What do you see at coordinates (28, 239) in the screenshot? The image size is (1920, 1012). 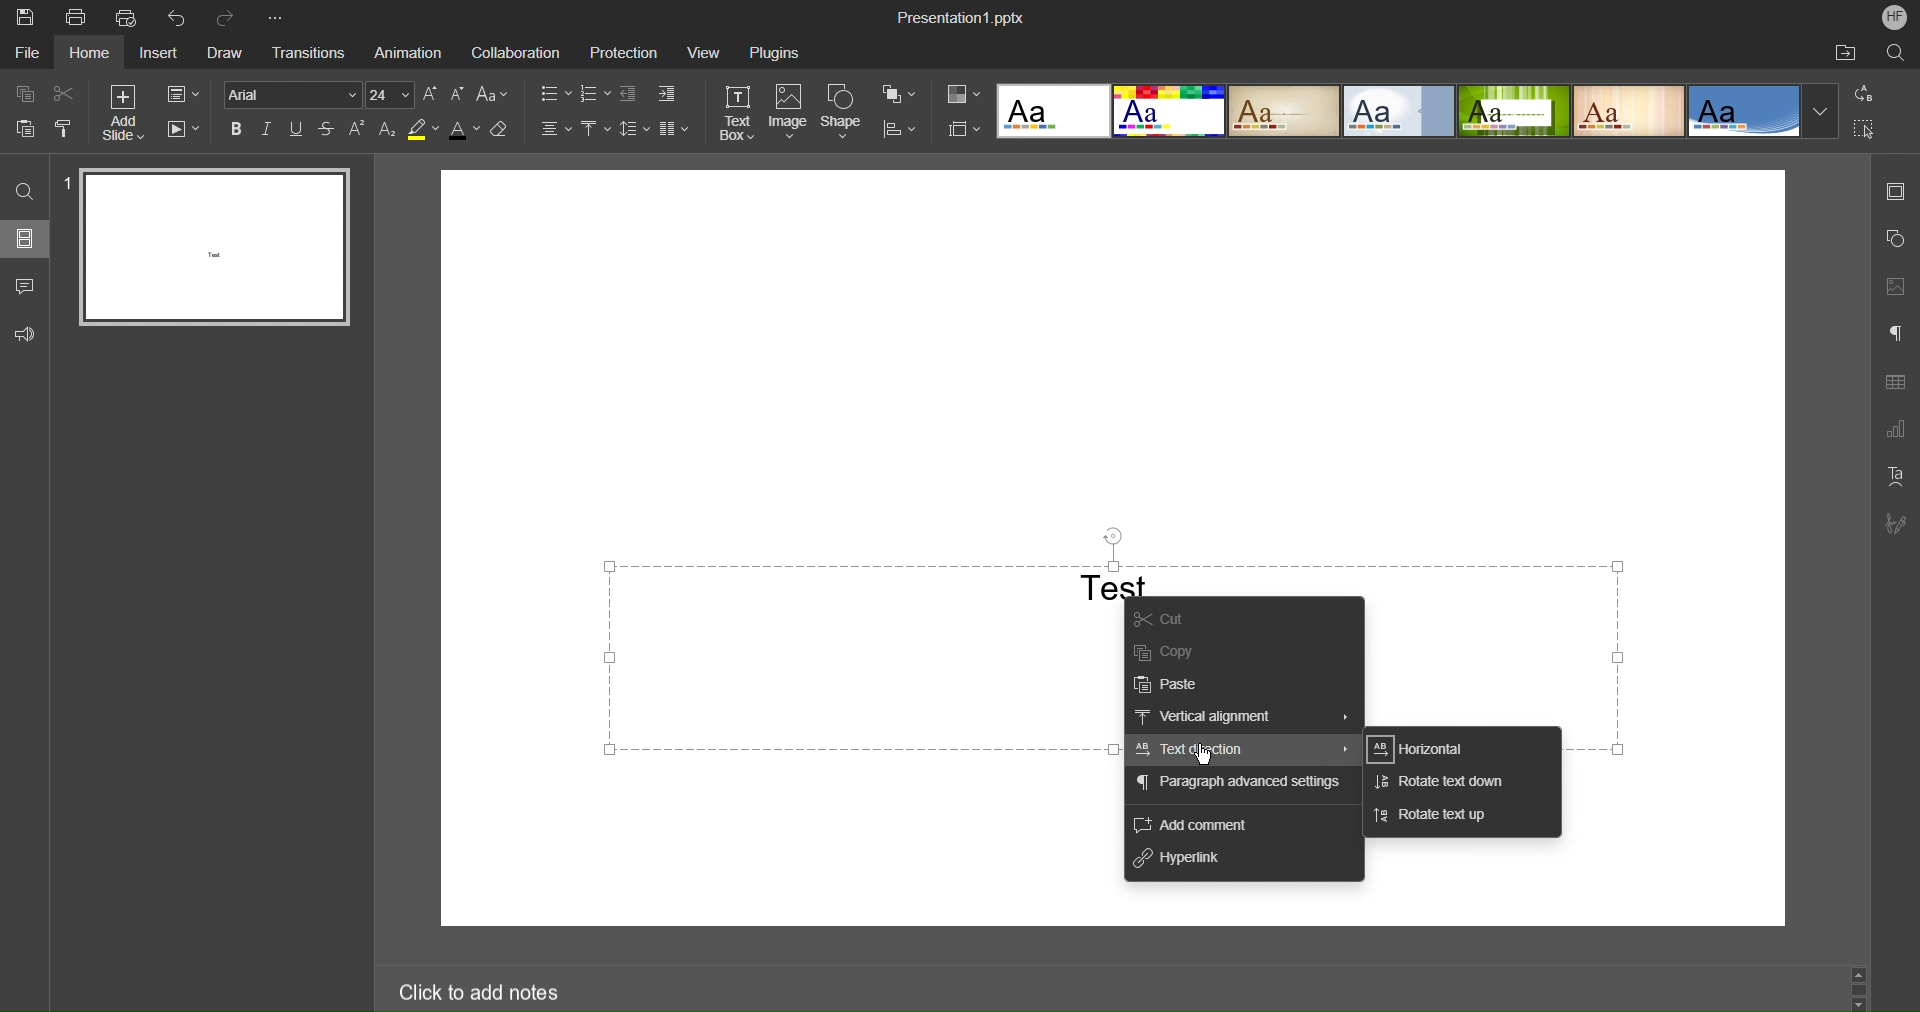 I see `Slides` at bounding box center [28, 239].